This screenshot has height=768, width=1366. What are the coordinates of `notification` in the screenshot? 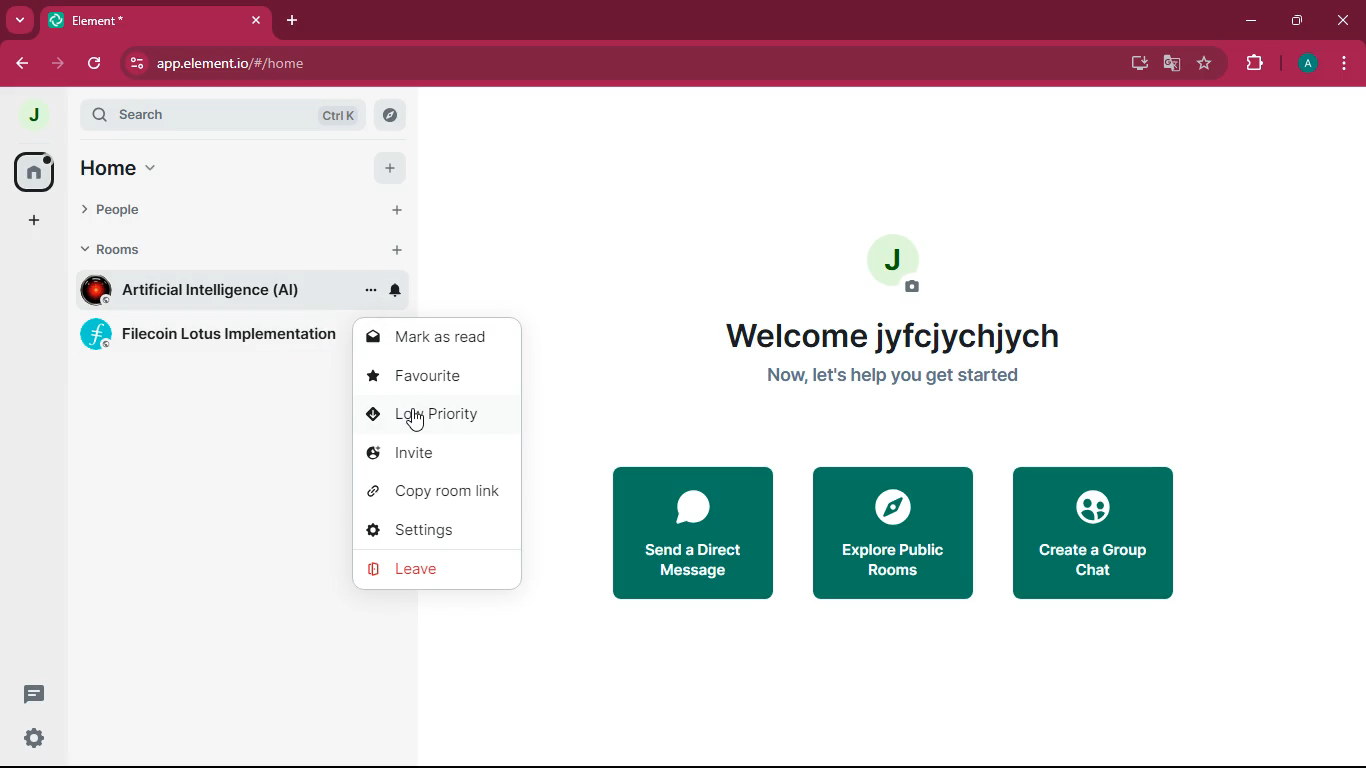 It's located at (395, 289).